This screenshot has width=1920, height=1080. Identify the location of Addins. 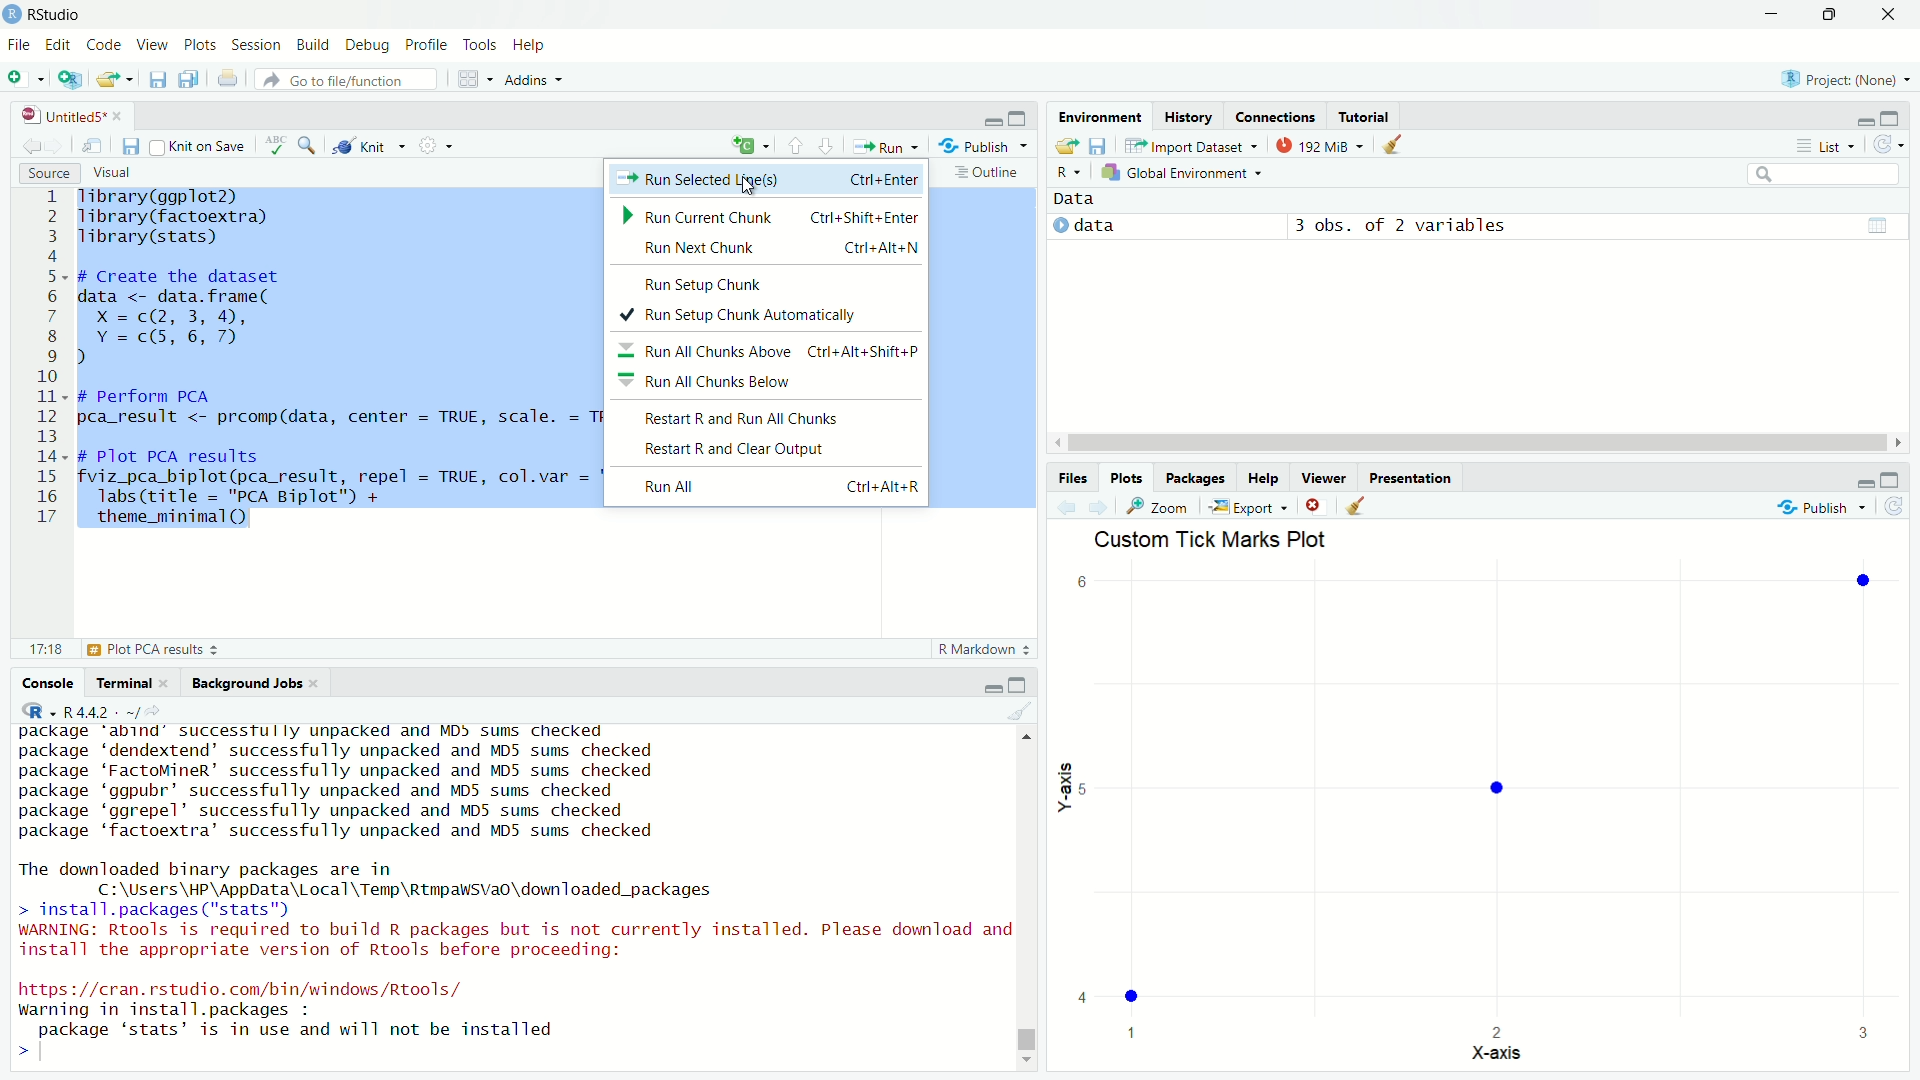
(534, 79).